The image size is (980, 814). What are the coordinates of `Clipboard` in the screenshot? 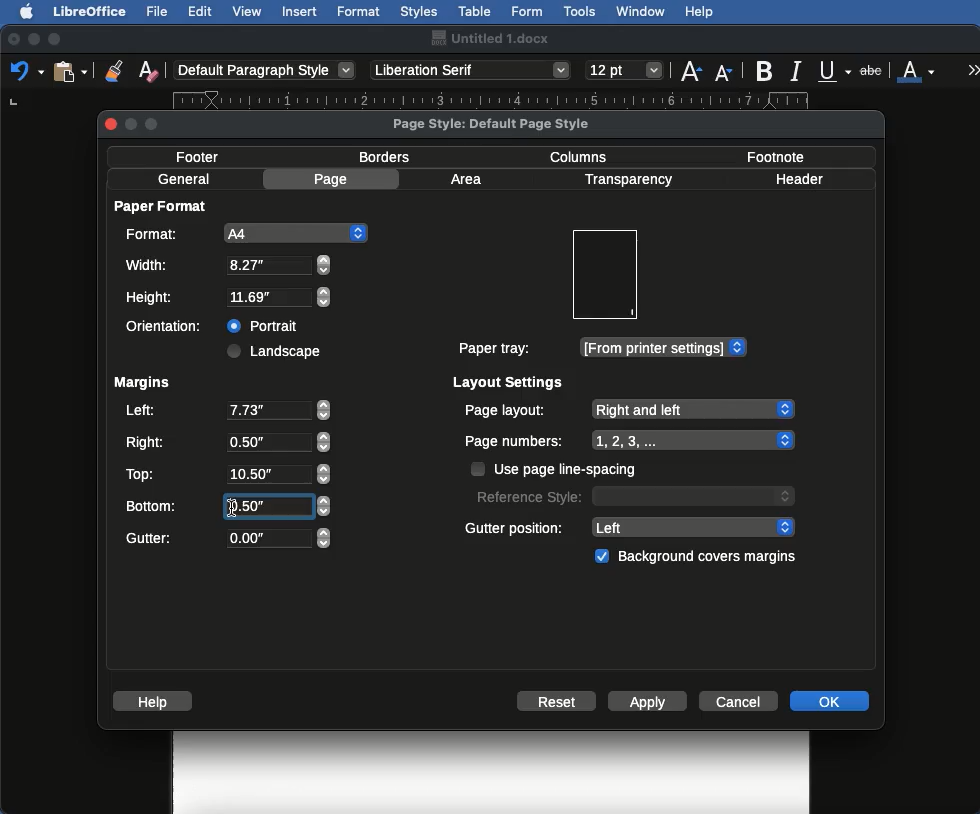 It's located at (70, 70).